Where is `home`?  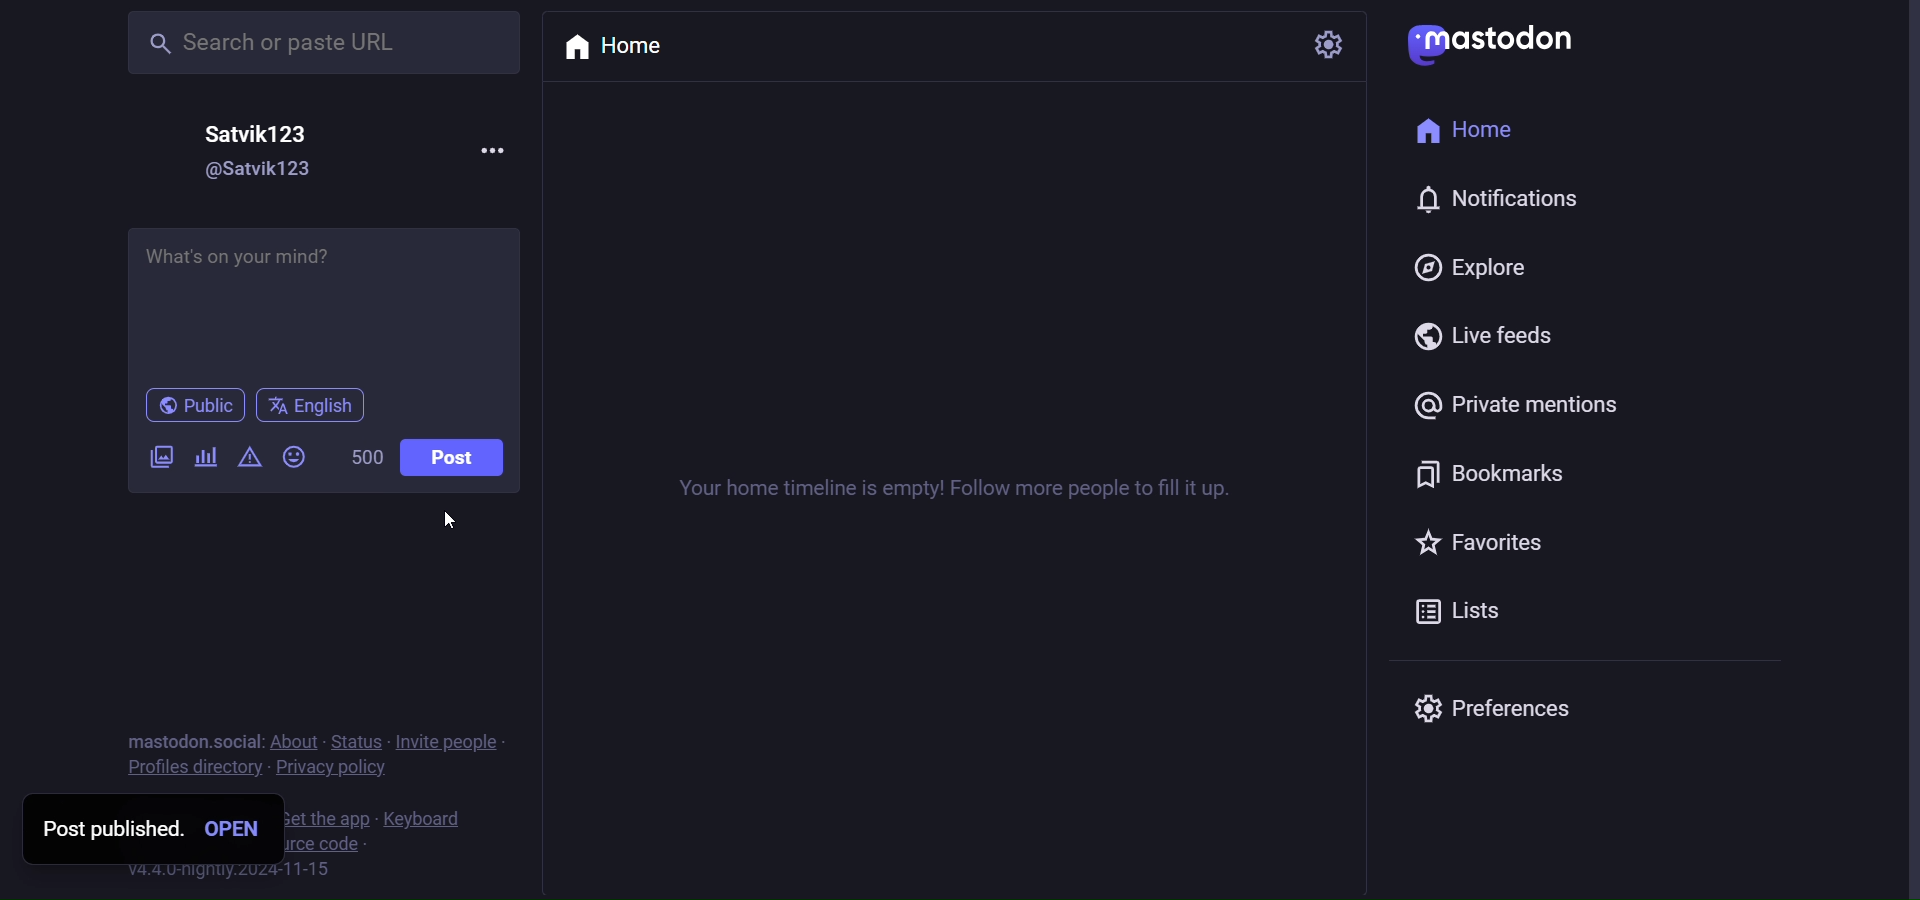
home is located at coordinates (1475, 135).